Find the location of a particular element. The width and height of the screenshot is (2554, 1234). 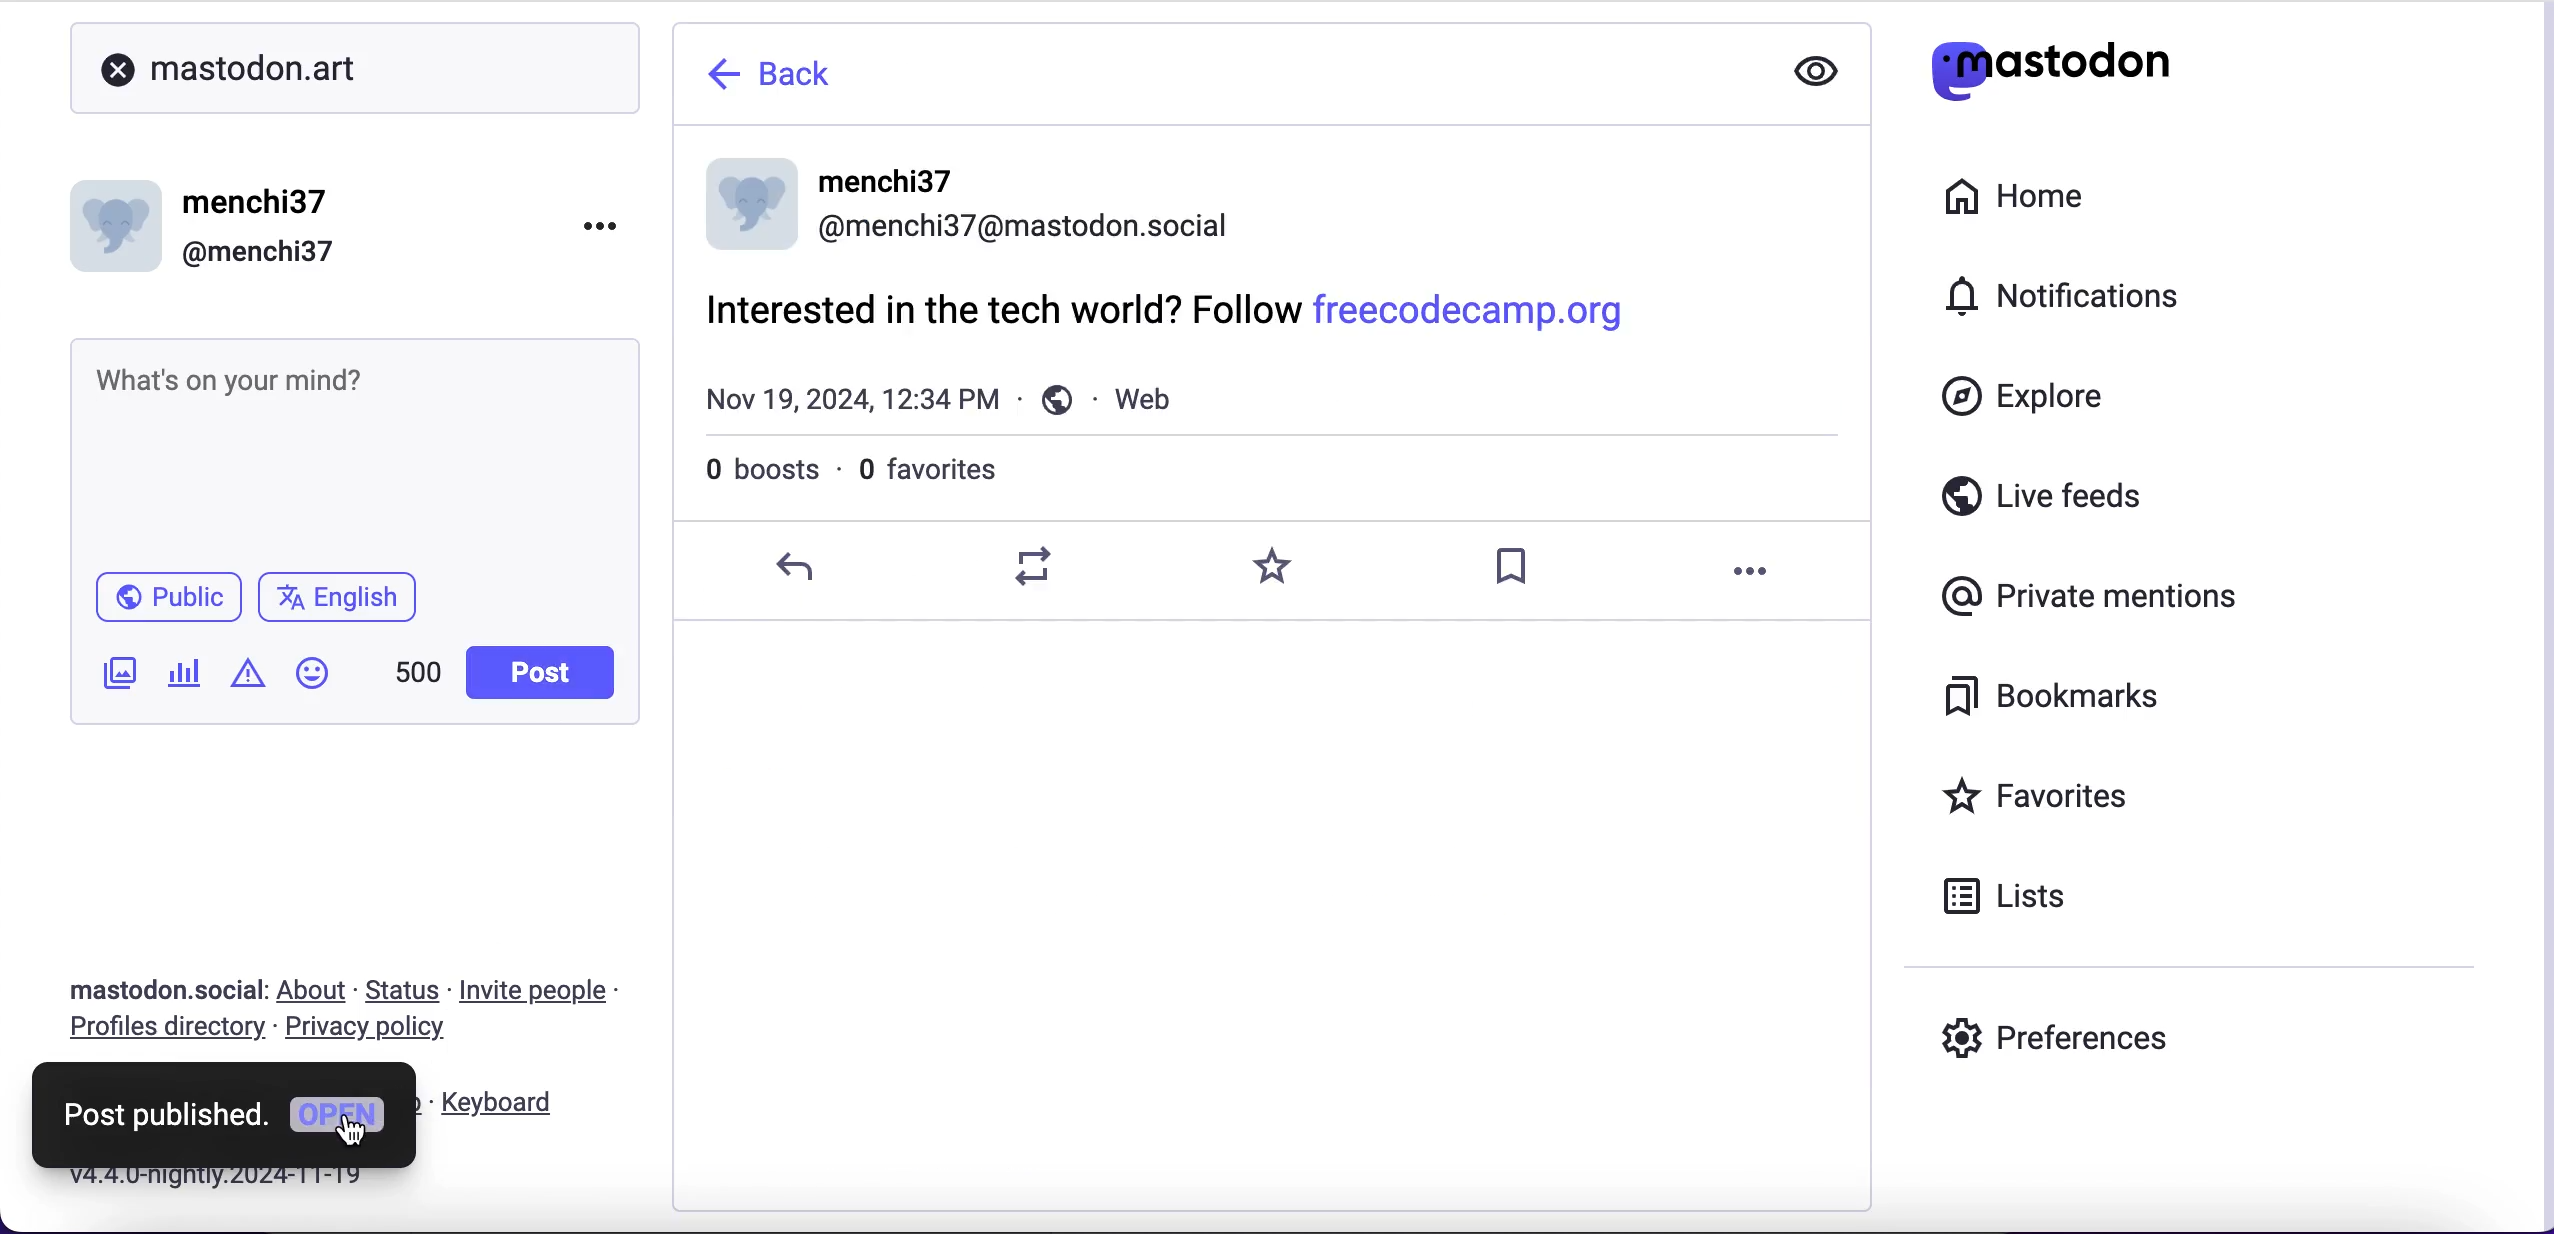

show less for all is located at coordinates (1816, 68).